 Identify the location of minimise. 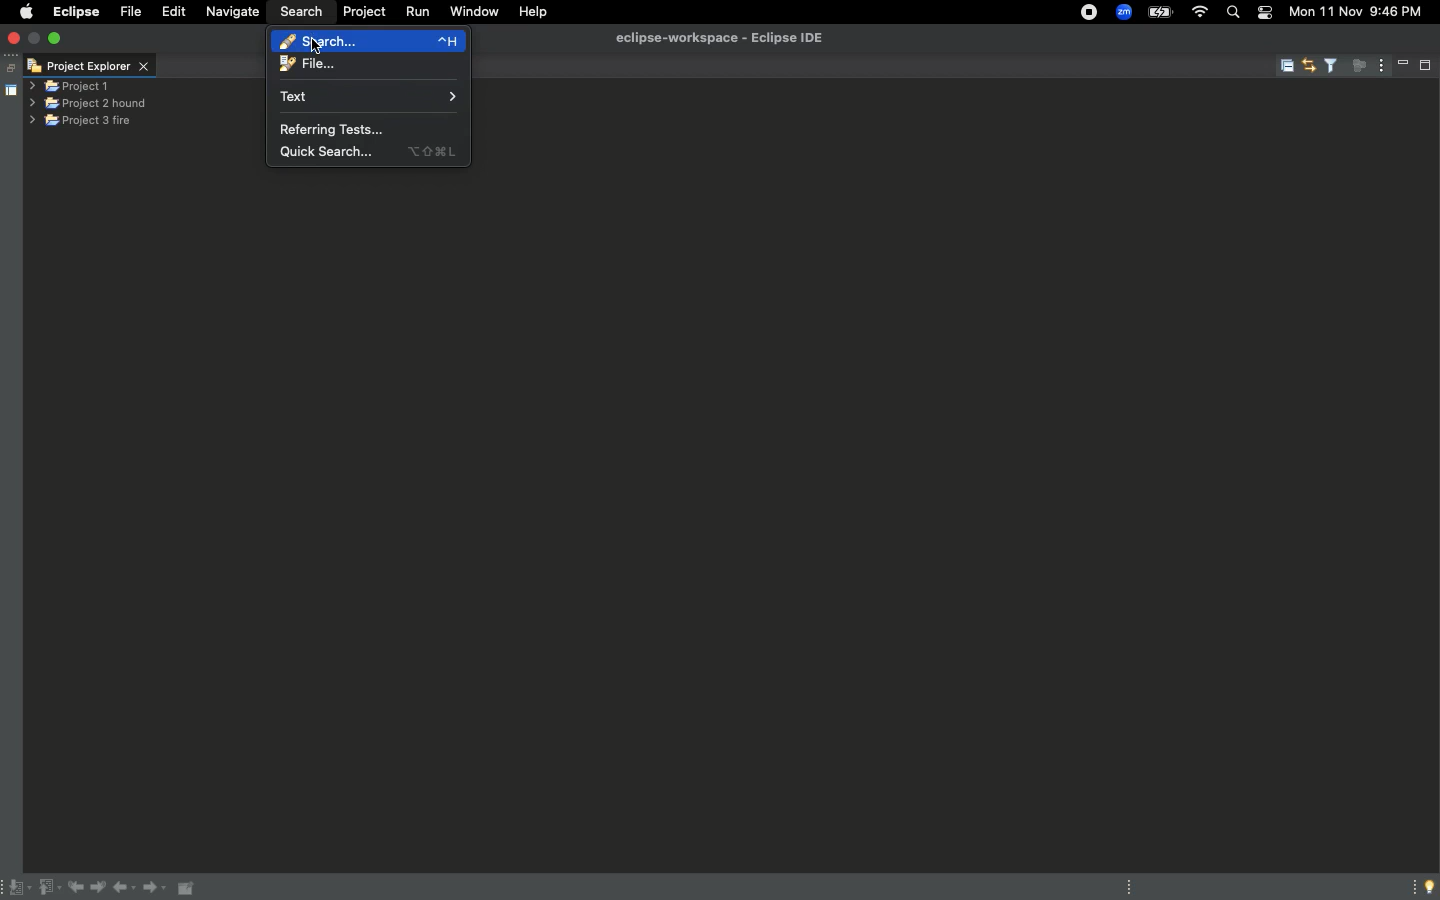
(34, 39).